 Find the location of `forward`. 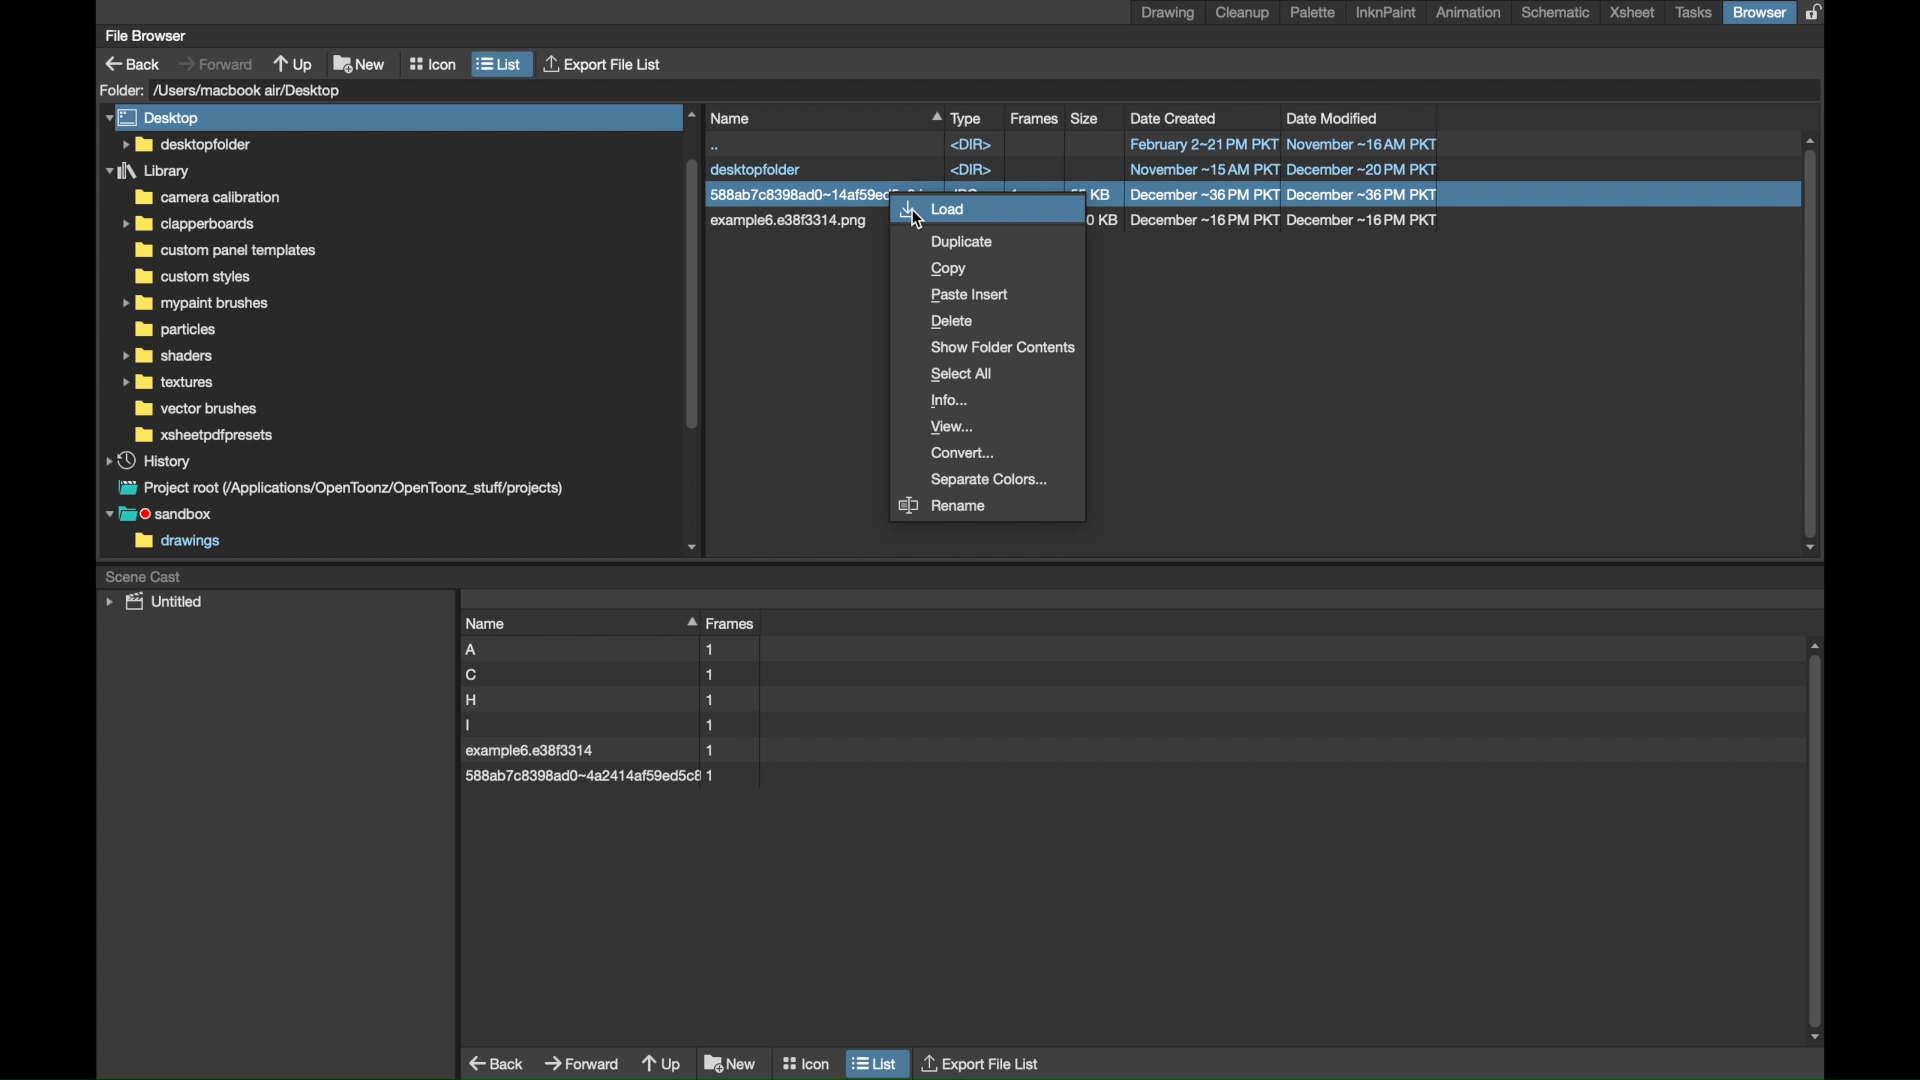

forward is located at coordinates (582, 1061).